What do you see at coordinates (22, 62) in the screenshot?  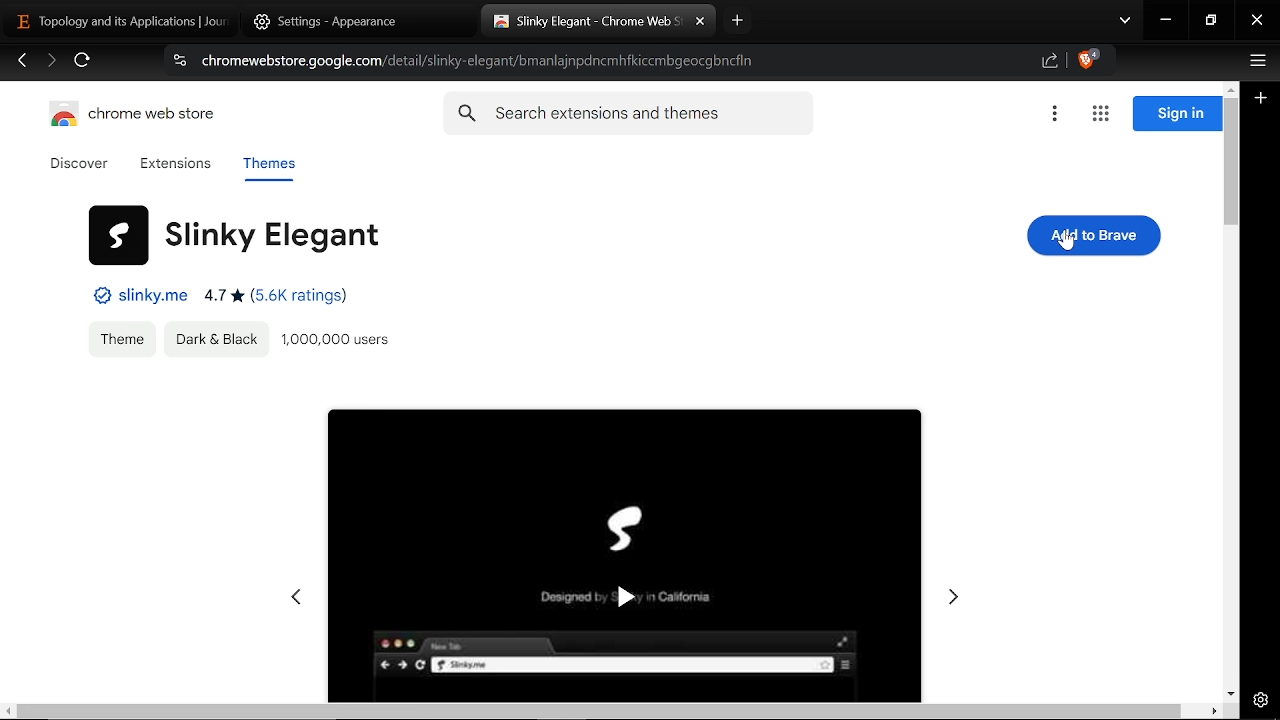 I see `Previous page` at bounding box center [22, 62].